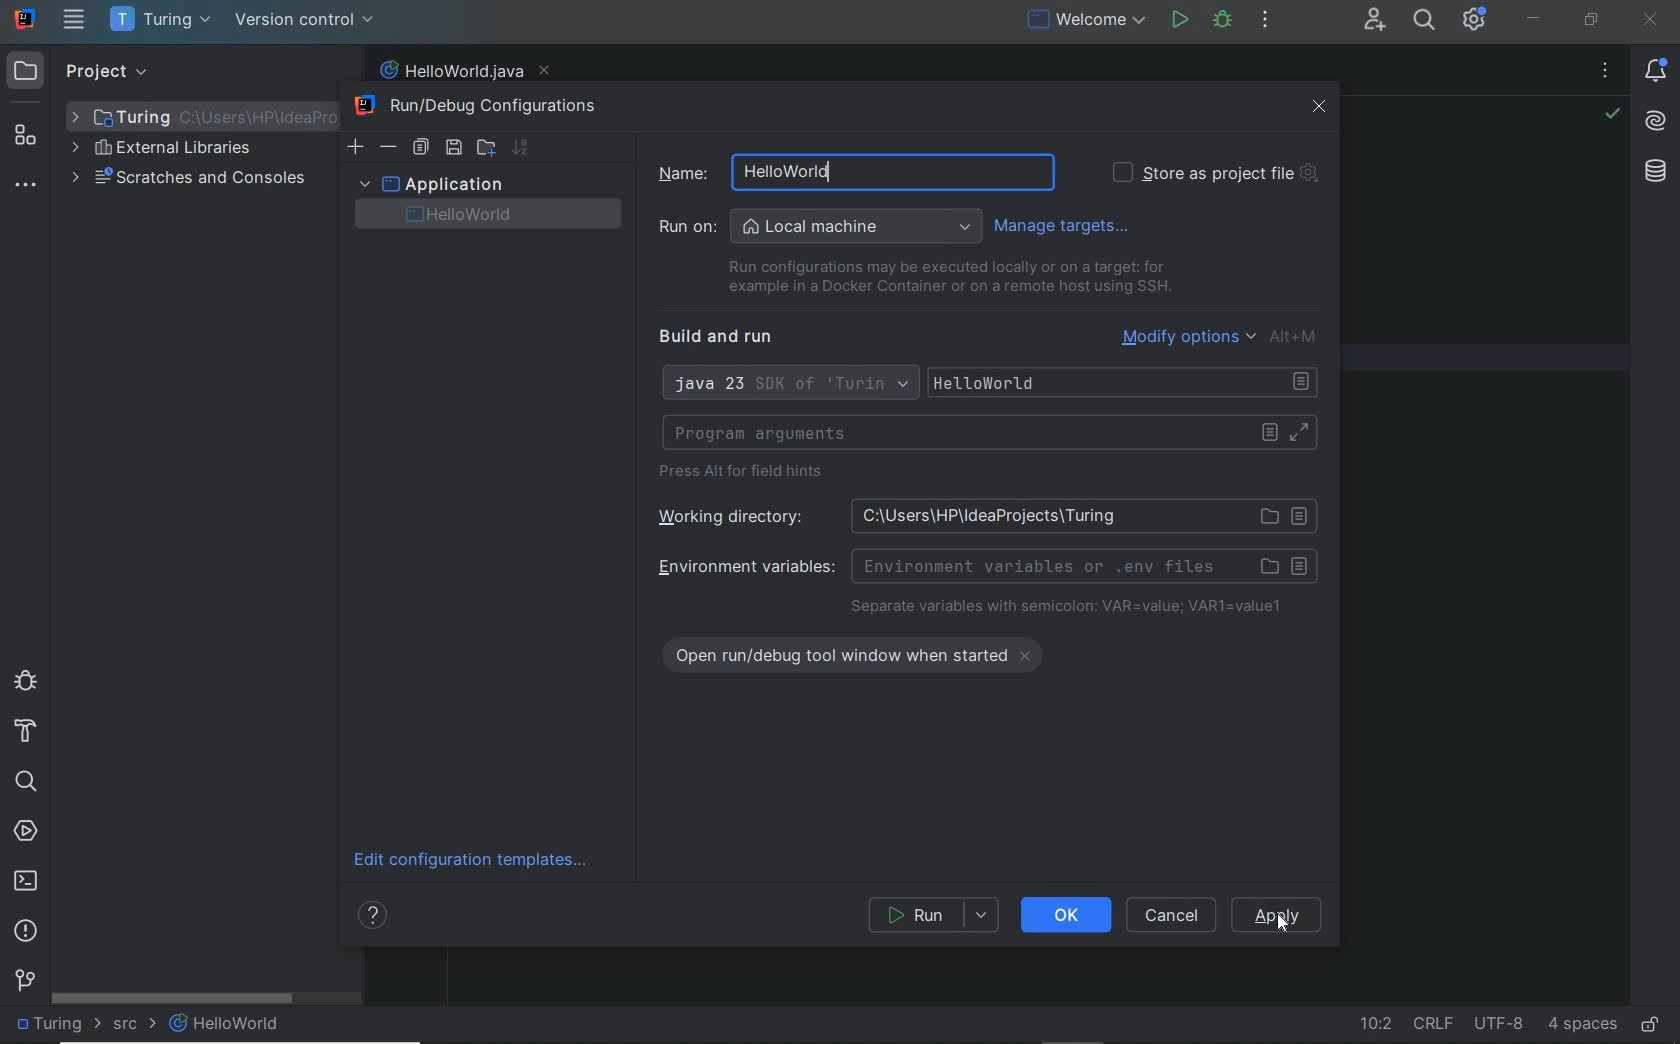 Image resolution: width=1680 pixels, height=1044 pixels. Describe the element at coordinates (196, 116) in the screenshot. I see `Project folder` at that location.